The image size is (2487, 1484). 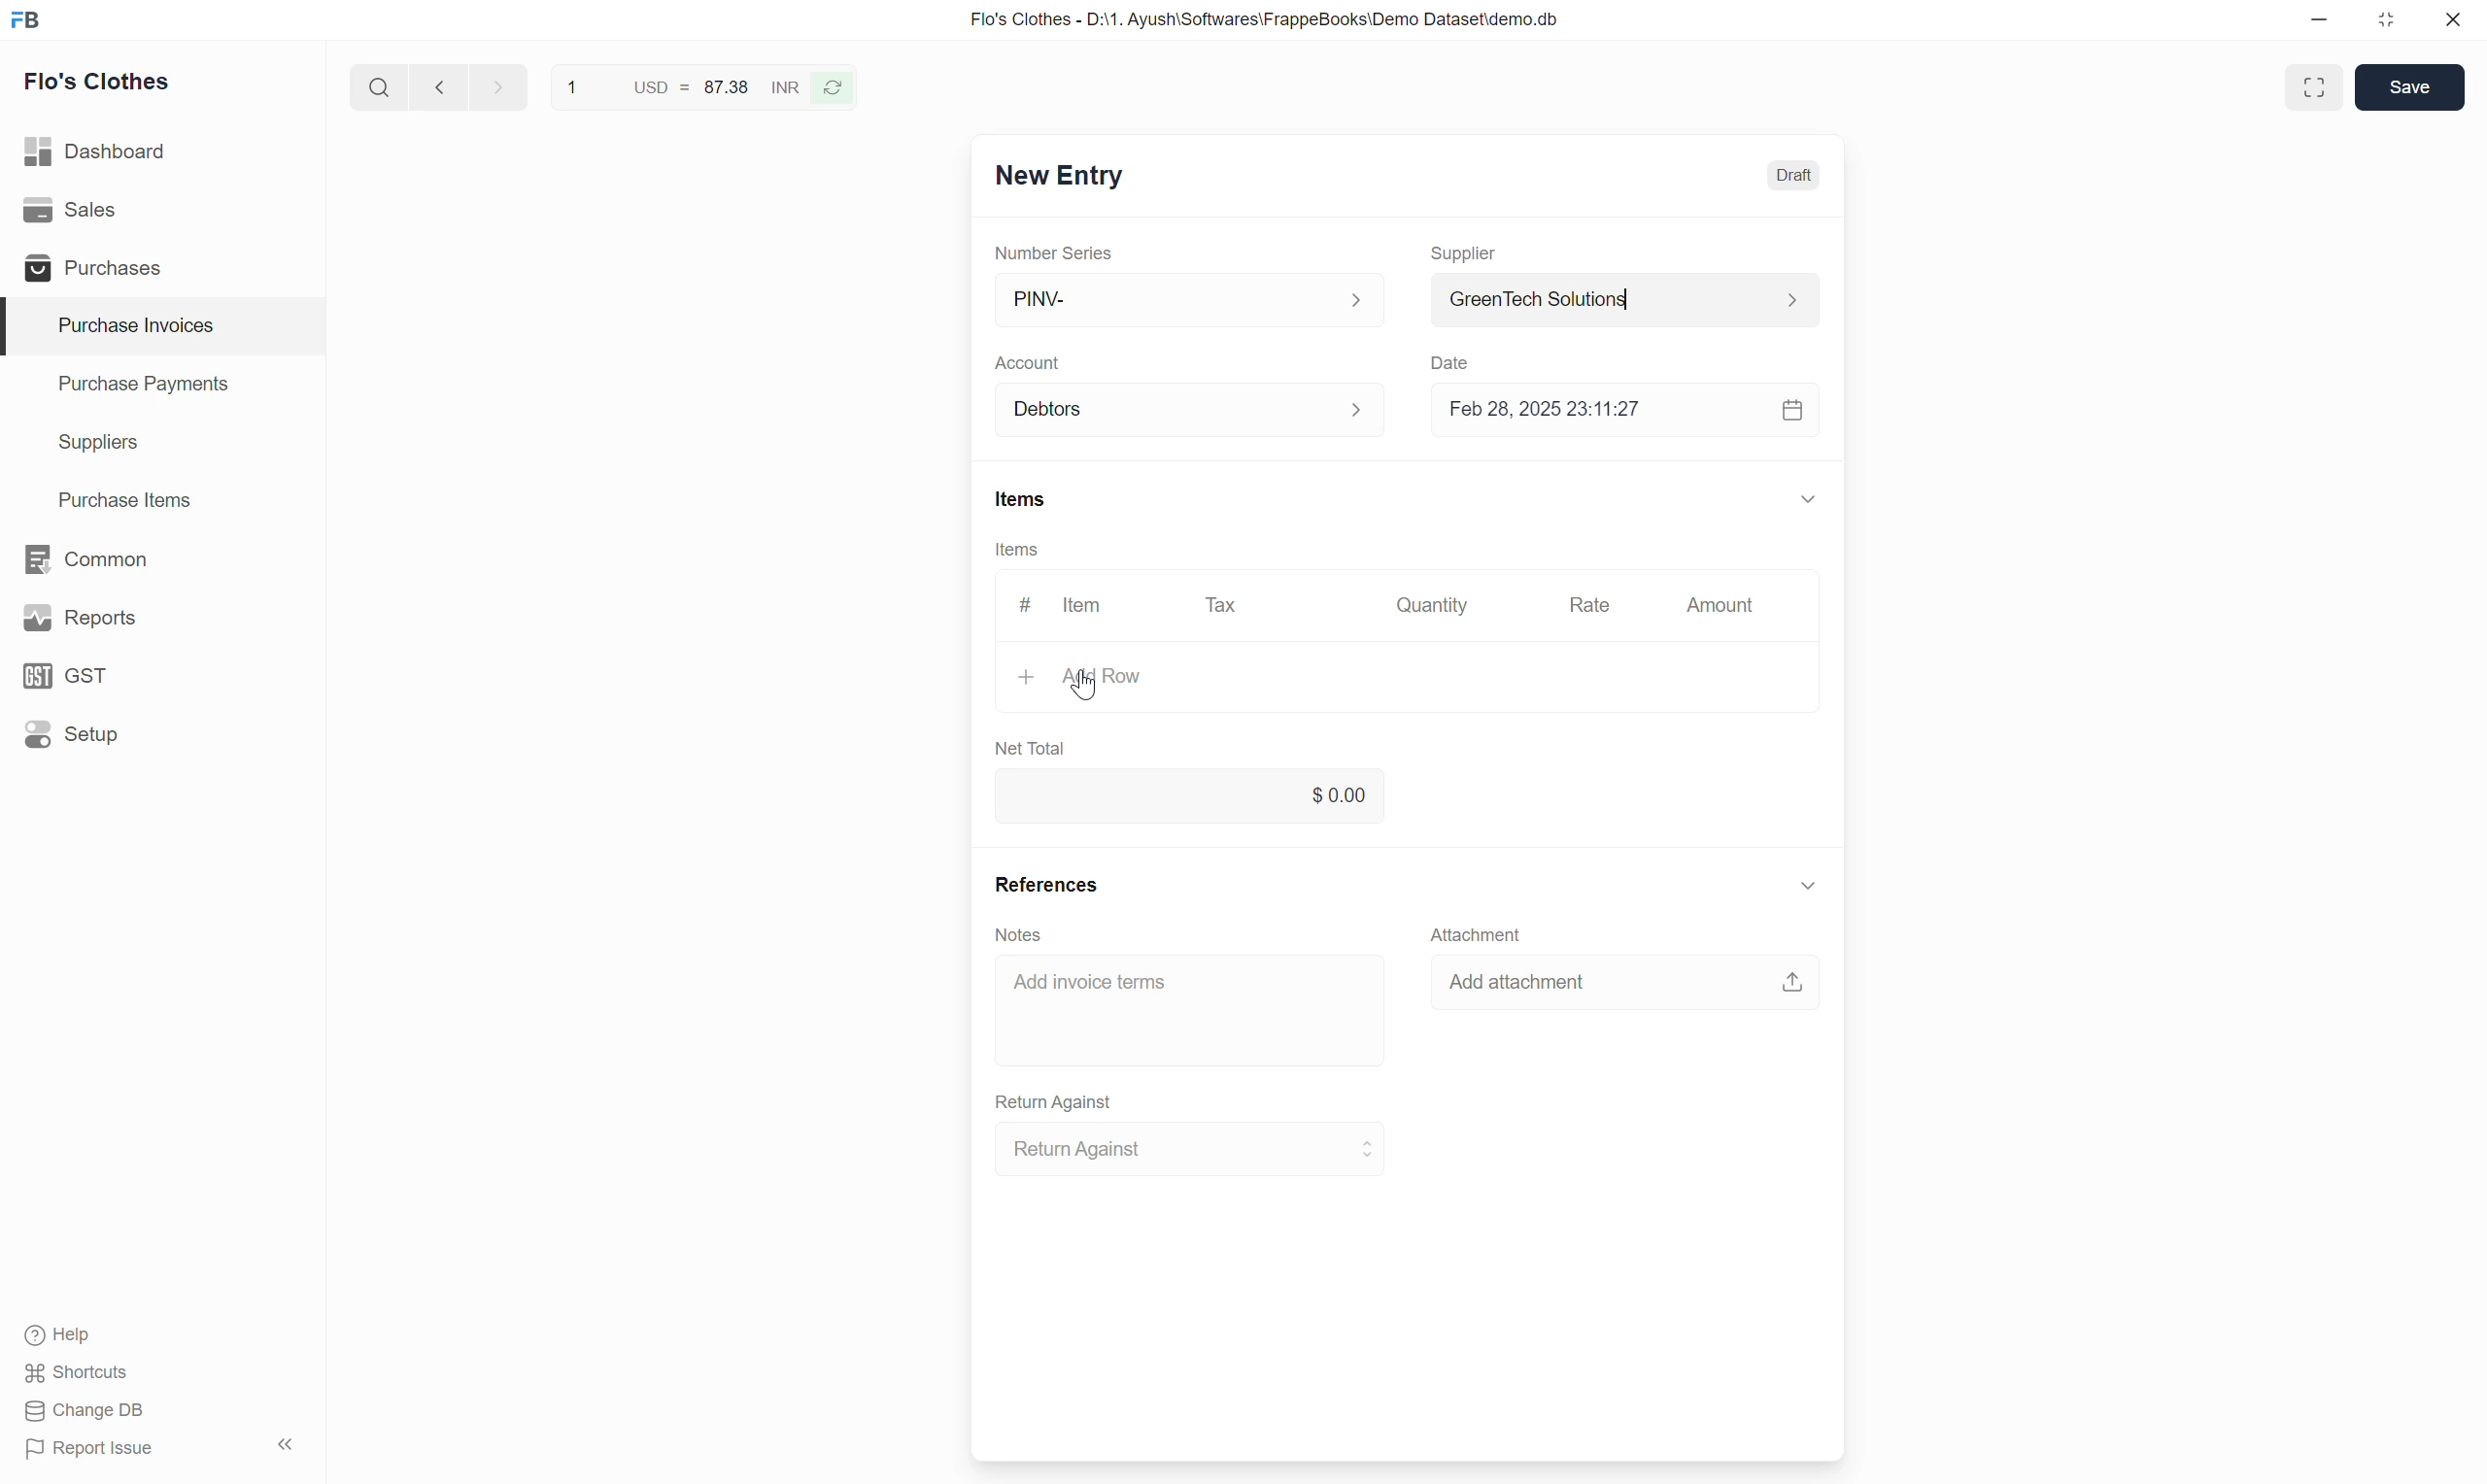 What do you see at coordinates (86, 1411) in the screenshot?
I see `Change DB` at bounding box center [86, 1411].